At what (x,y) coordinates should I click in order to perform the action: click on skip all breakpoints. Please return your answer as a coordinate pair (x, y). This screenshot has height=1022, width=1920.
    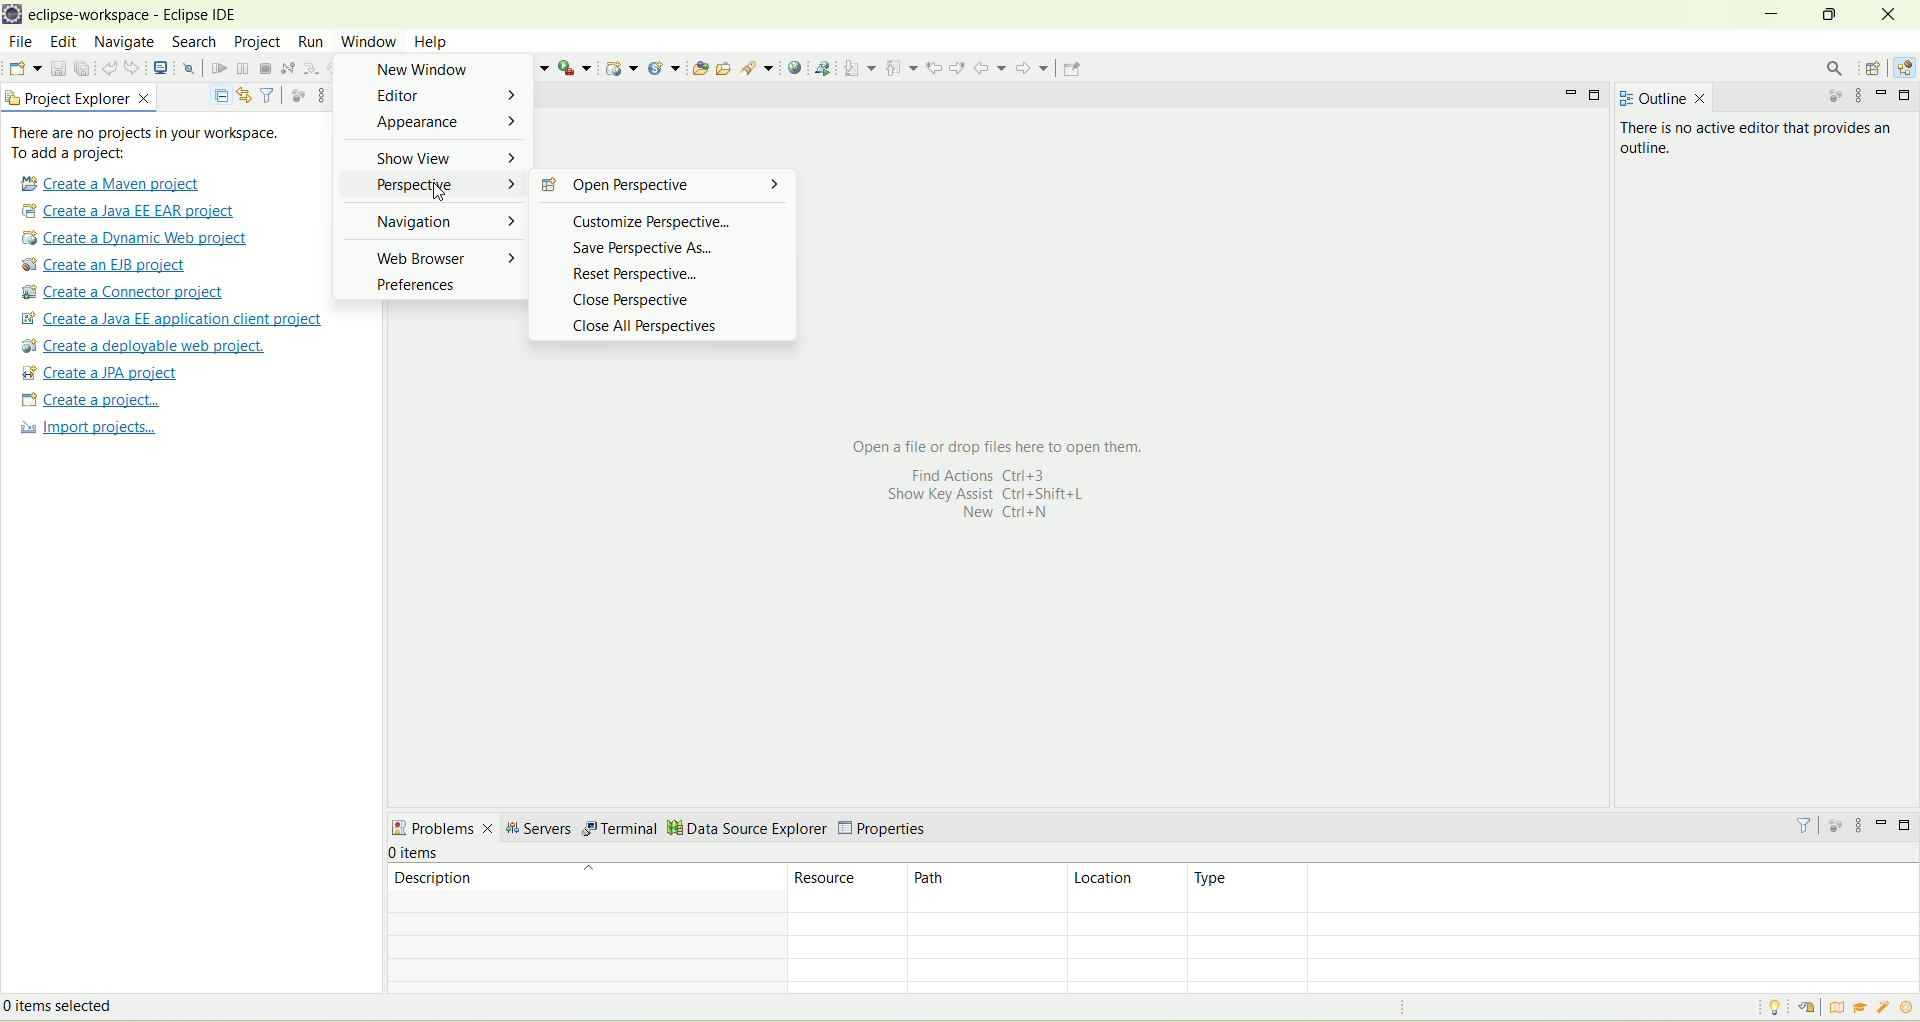
    Looking at the image, I should click on (188, 70).